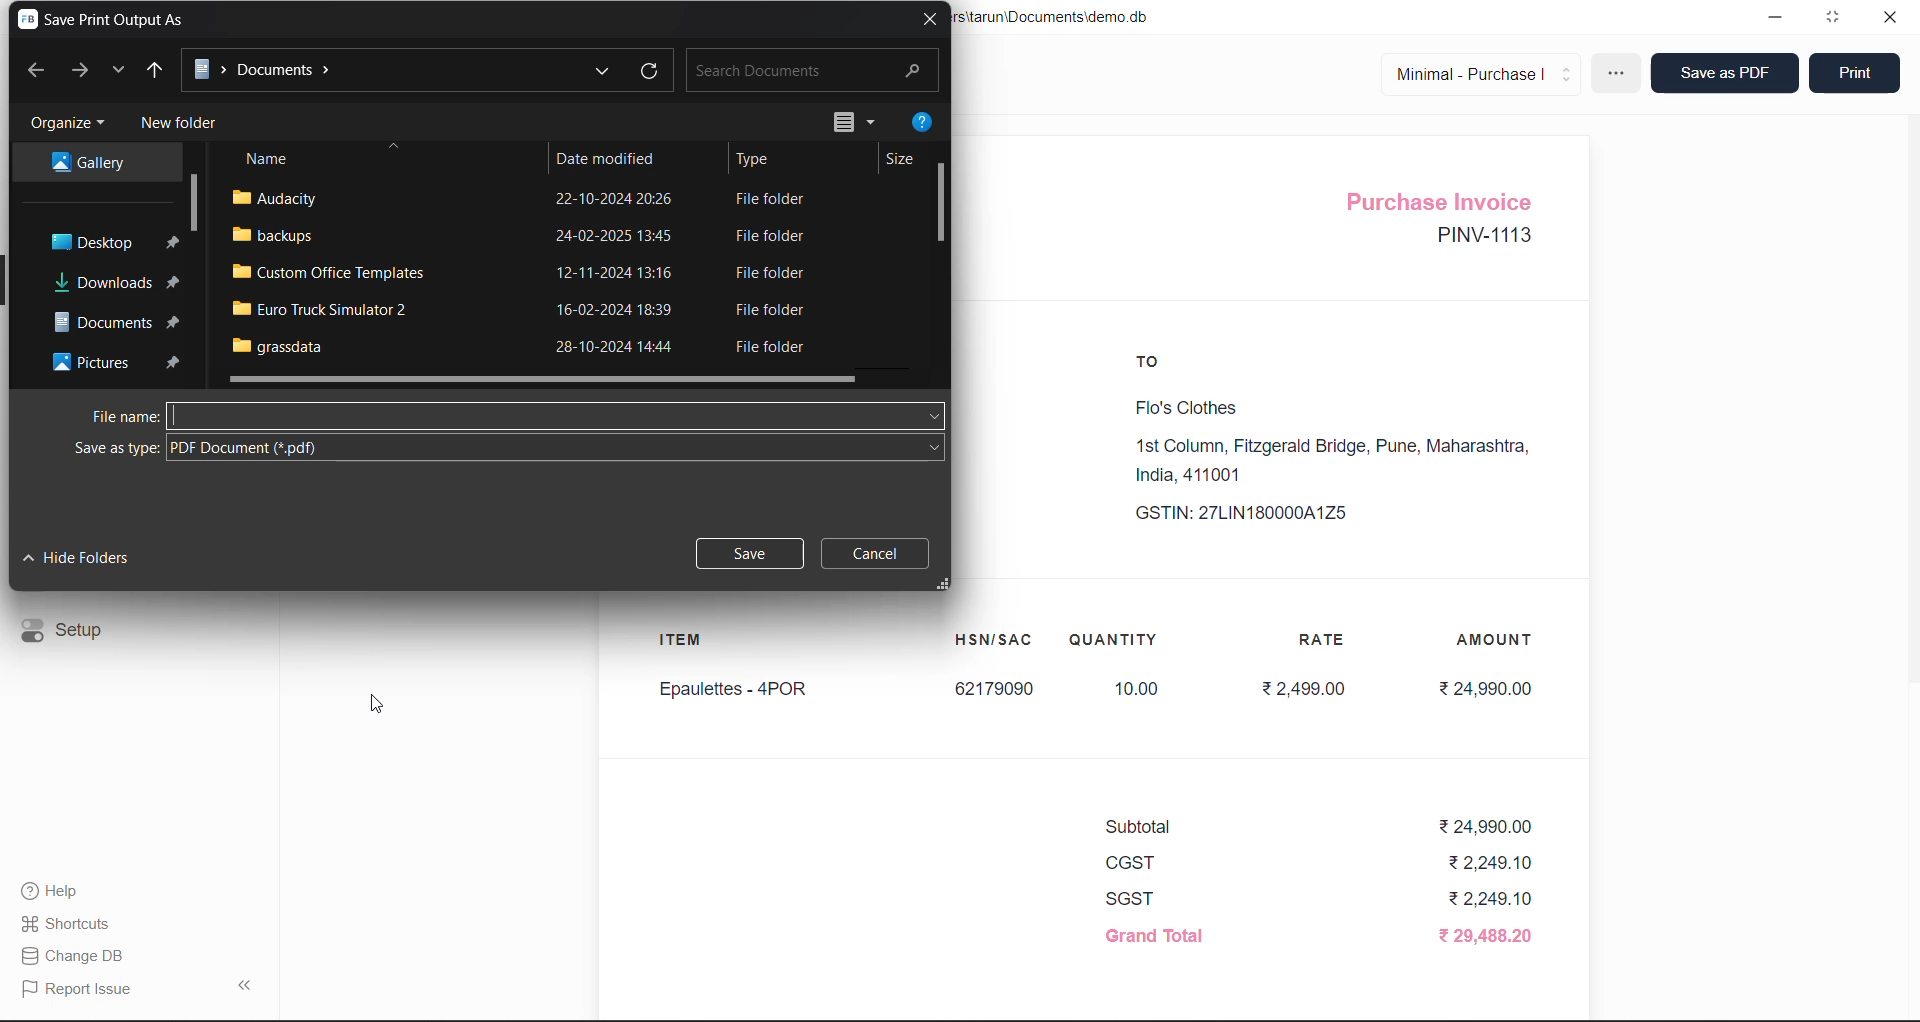  Describe the element at coordinates (877, 556) in the screenshot. I see `Cancel` at that location.